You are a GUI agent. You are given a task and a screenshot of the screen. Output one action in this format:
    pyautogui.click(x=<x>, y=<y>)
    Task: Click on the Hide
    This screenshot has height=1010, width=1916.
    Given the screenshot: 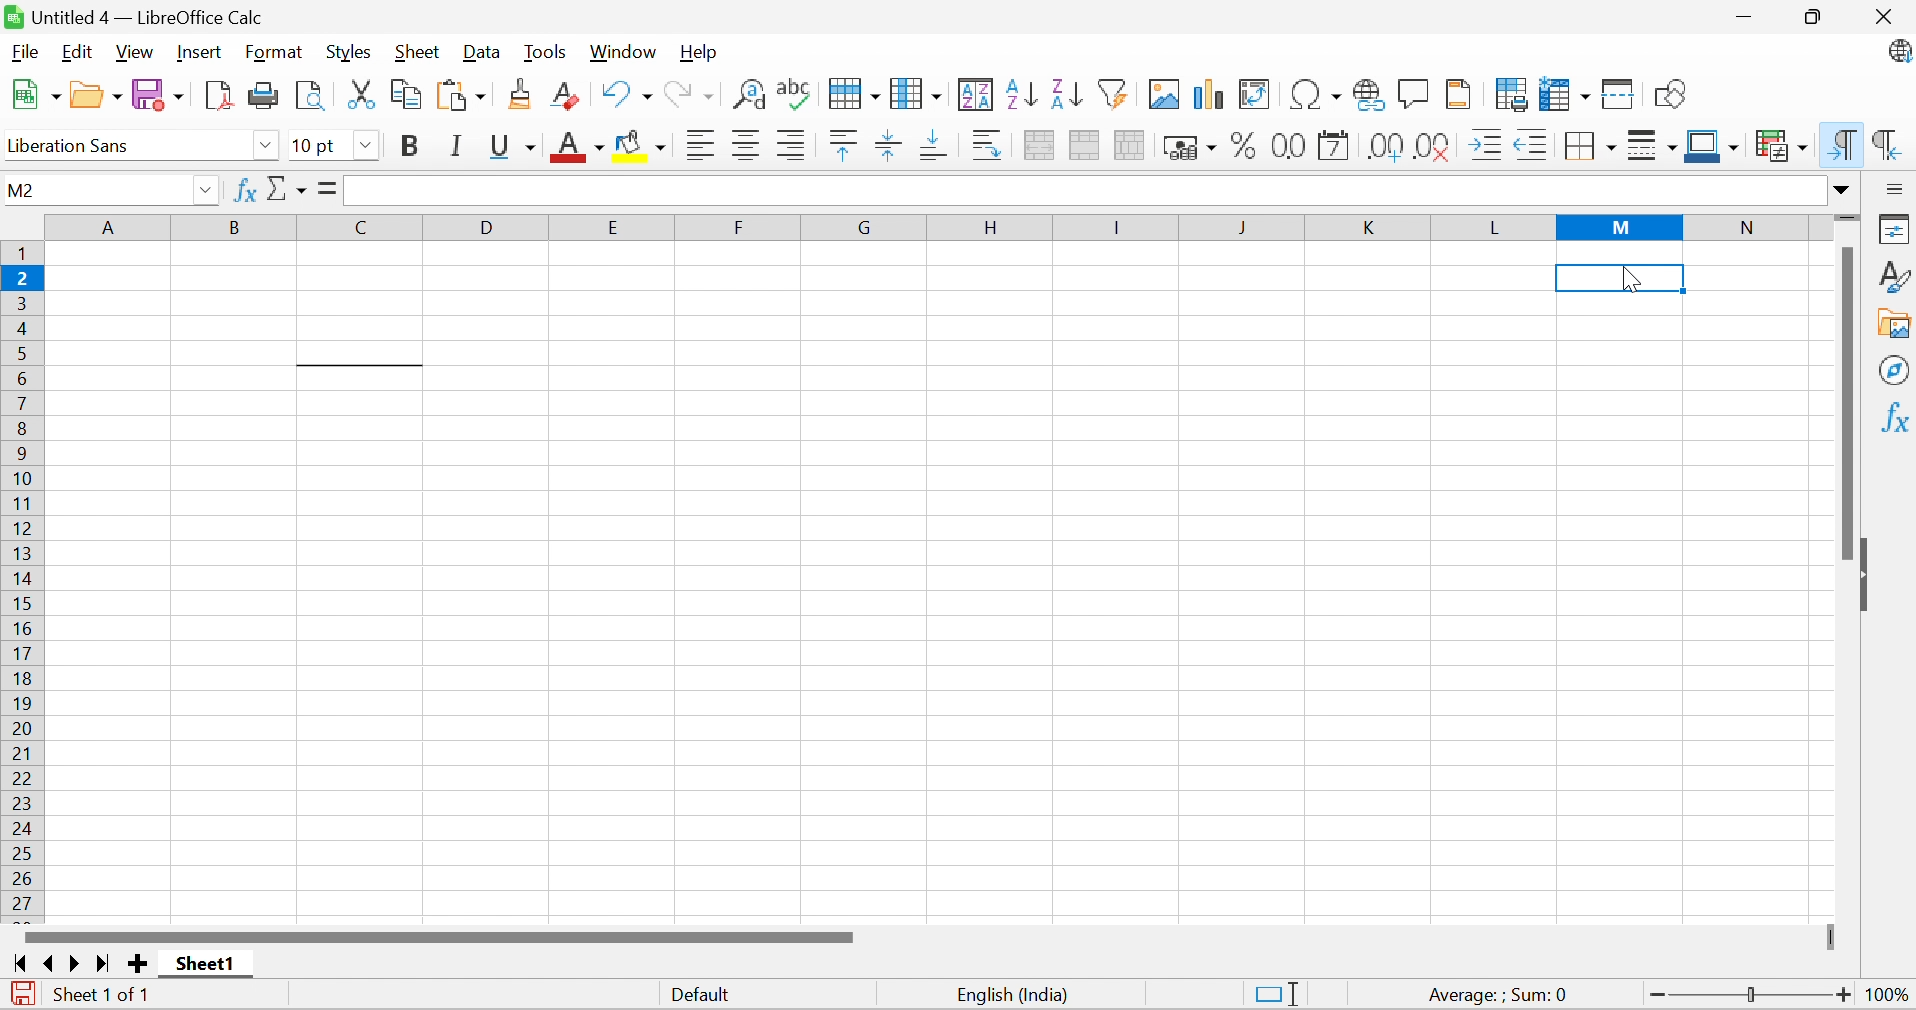 What is the action you would take?
    pyautogui.click(x=1865, y=578)
    